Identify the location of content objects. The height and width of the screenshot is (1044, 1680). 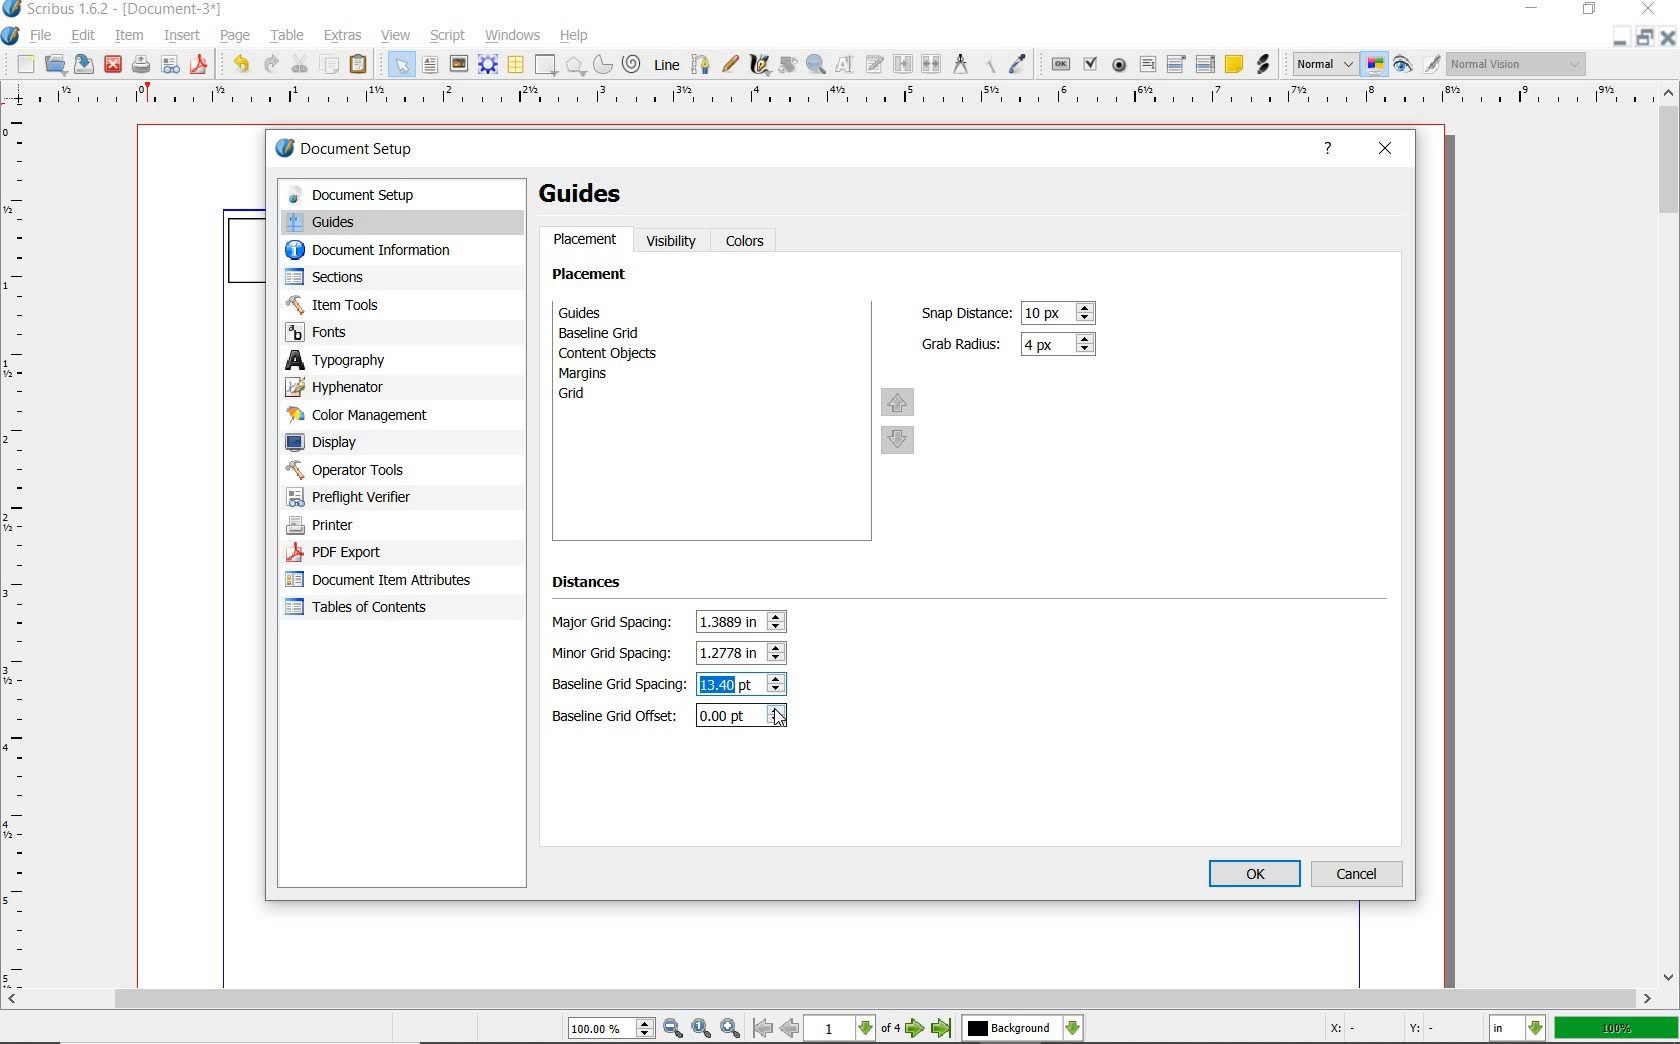
(619, 353).